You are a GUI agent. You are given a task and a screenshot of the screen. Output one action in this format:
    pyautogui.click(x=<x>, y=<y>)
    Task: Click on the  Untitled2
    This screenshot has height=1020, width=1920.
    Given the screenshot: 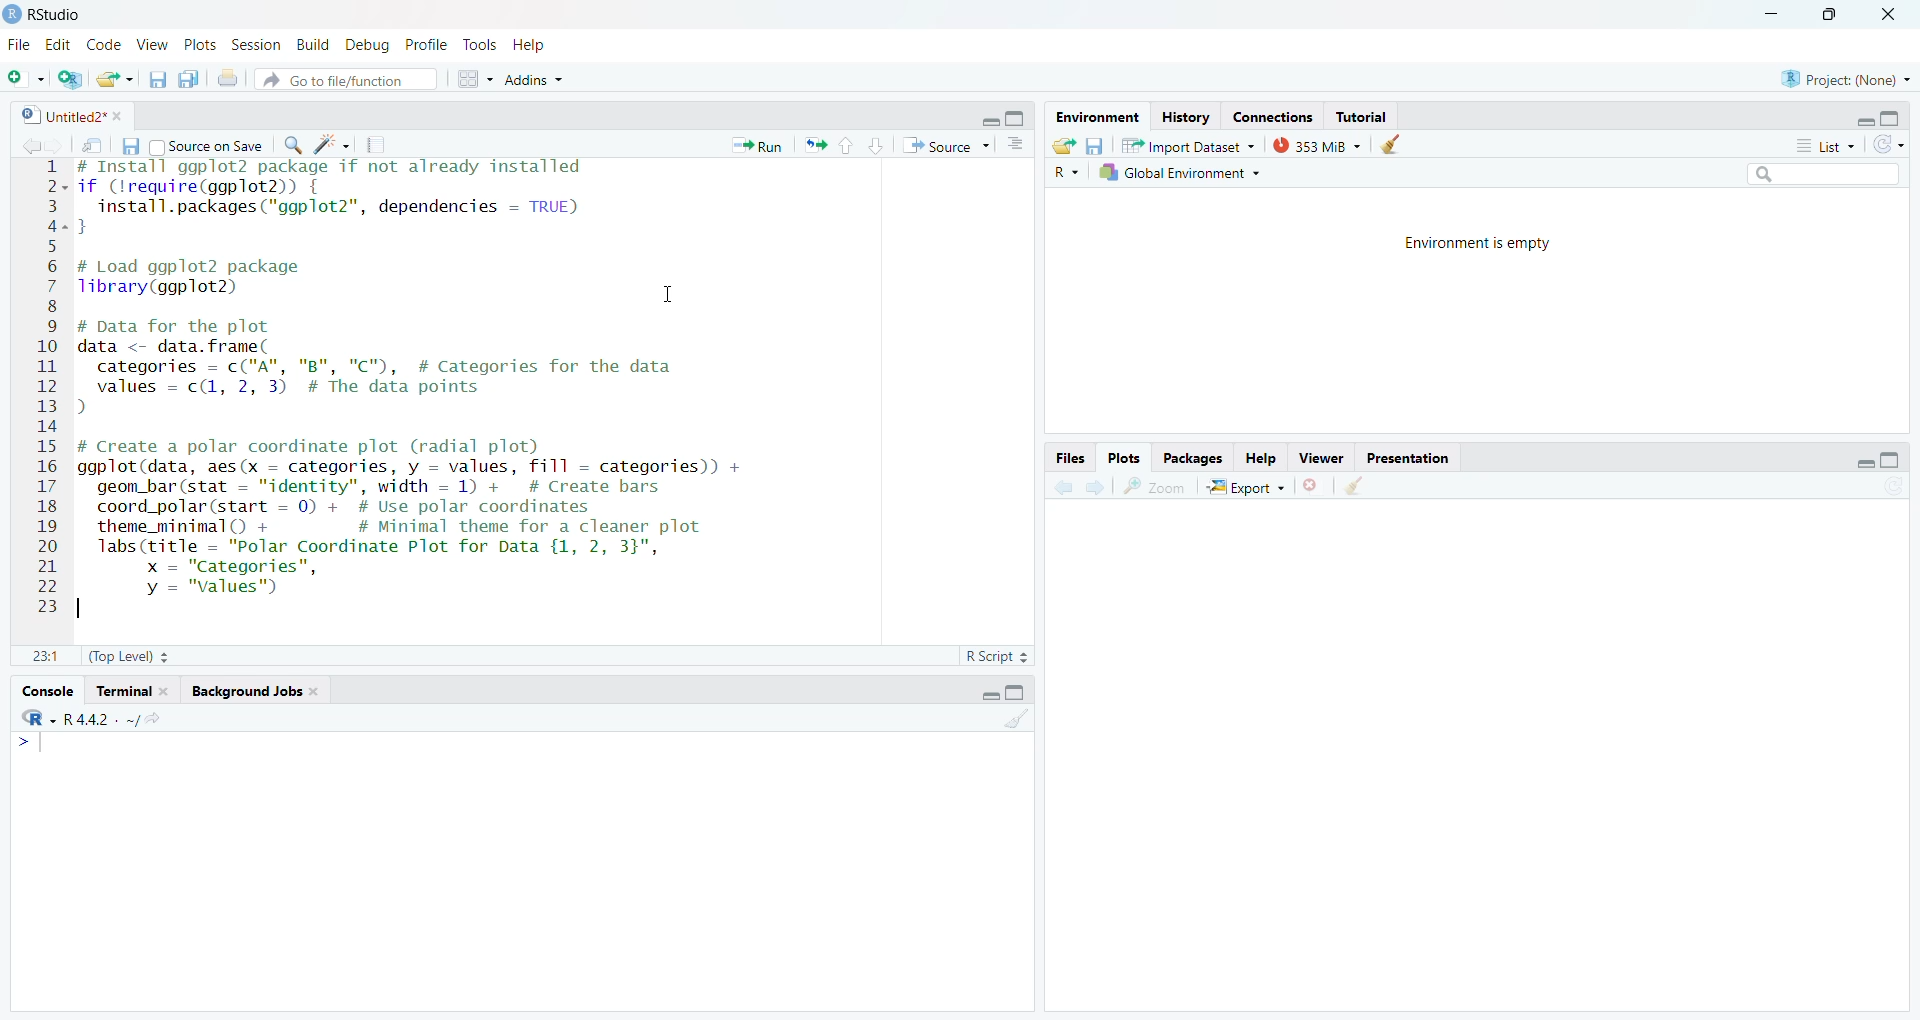 What is the action you would take?
    pyautogui.click(x=67, y=116)
    